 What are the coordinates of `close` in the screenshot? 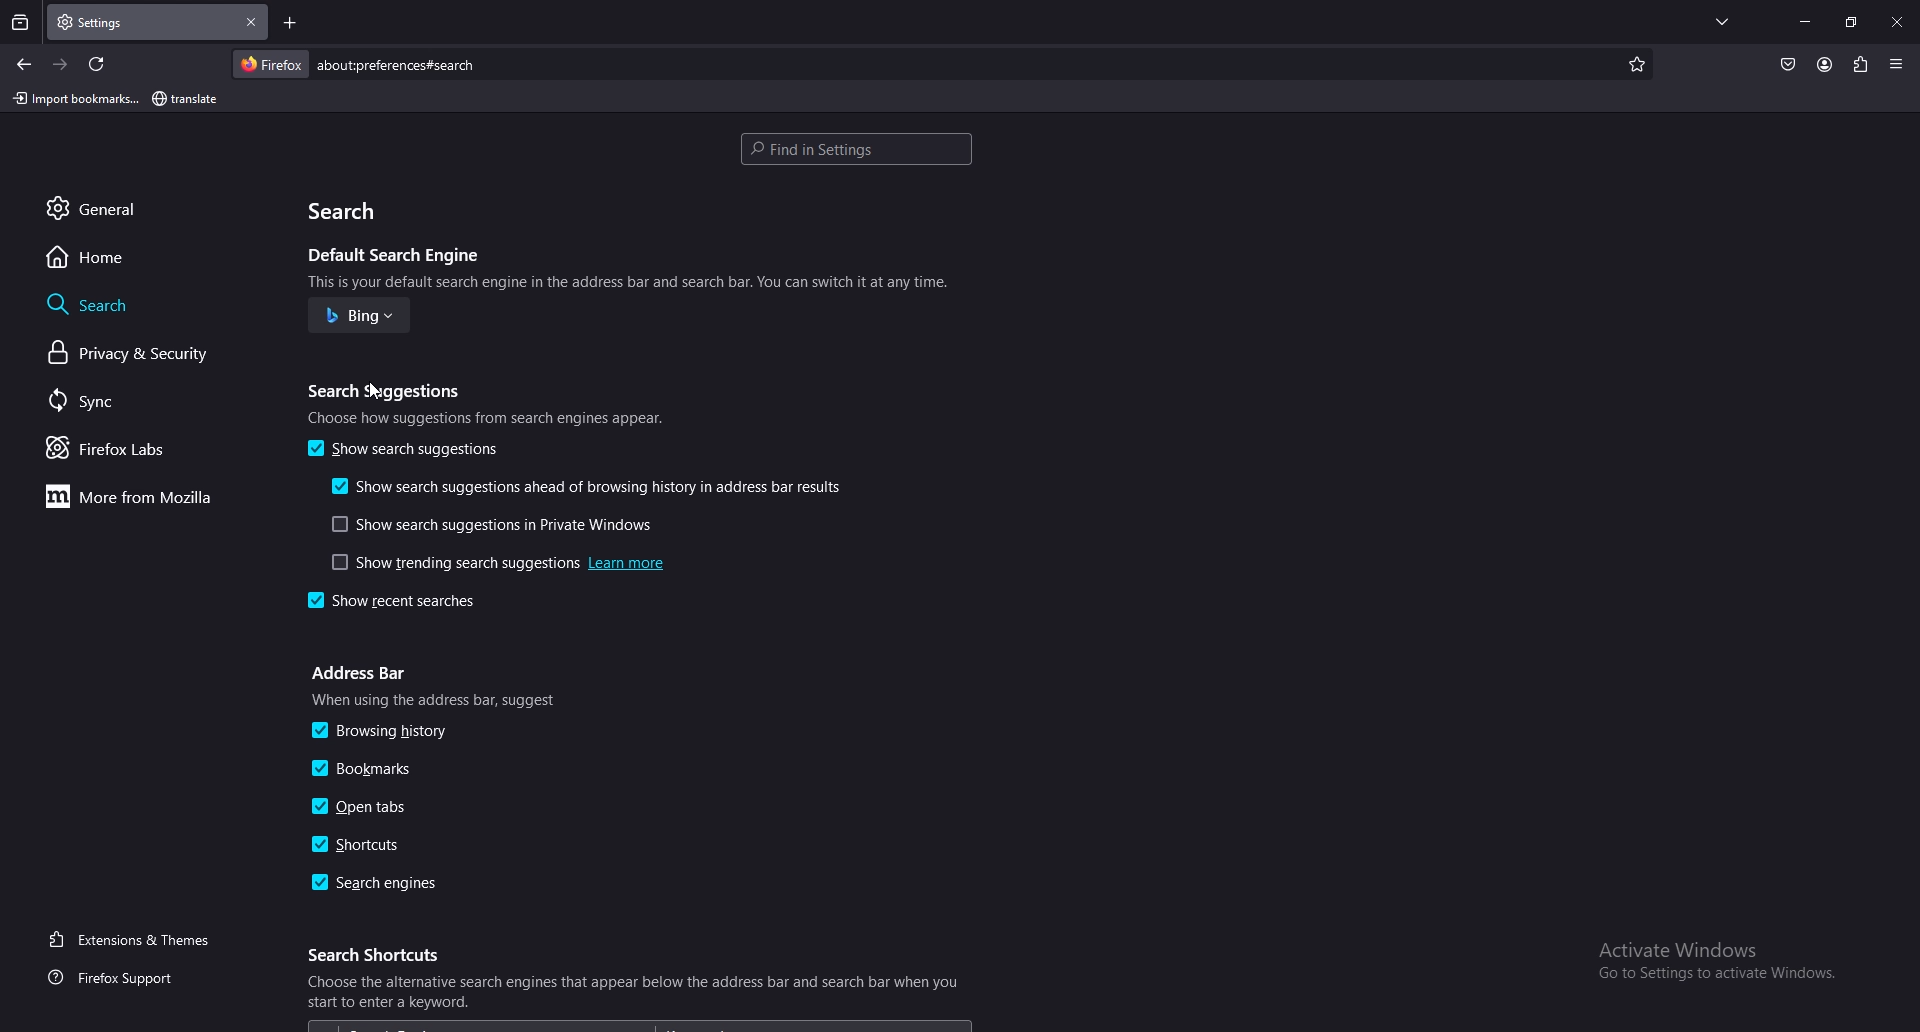 It's located at (1896, 23).